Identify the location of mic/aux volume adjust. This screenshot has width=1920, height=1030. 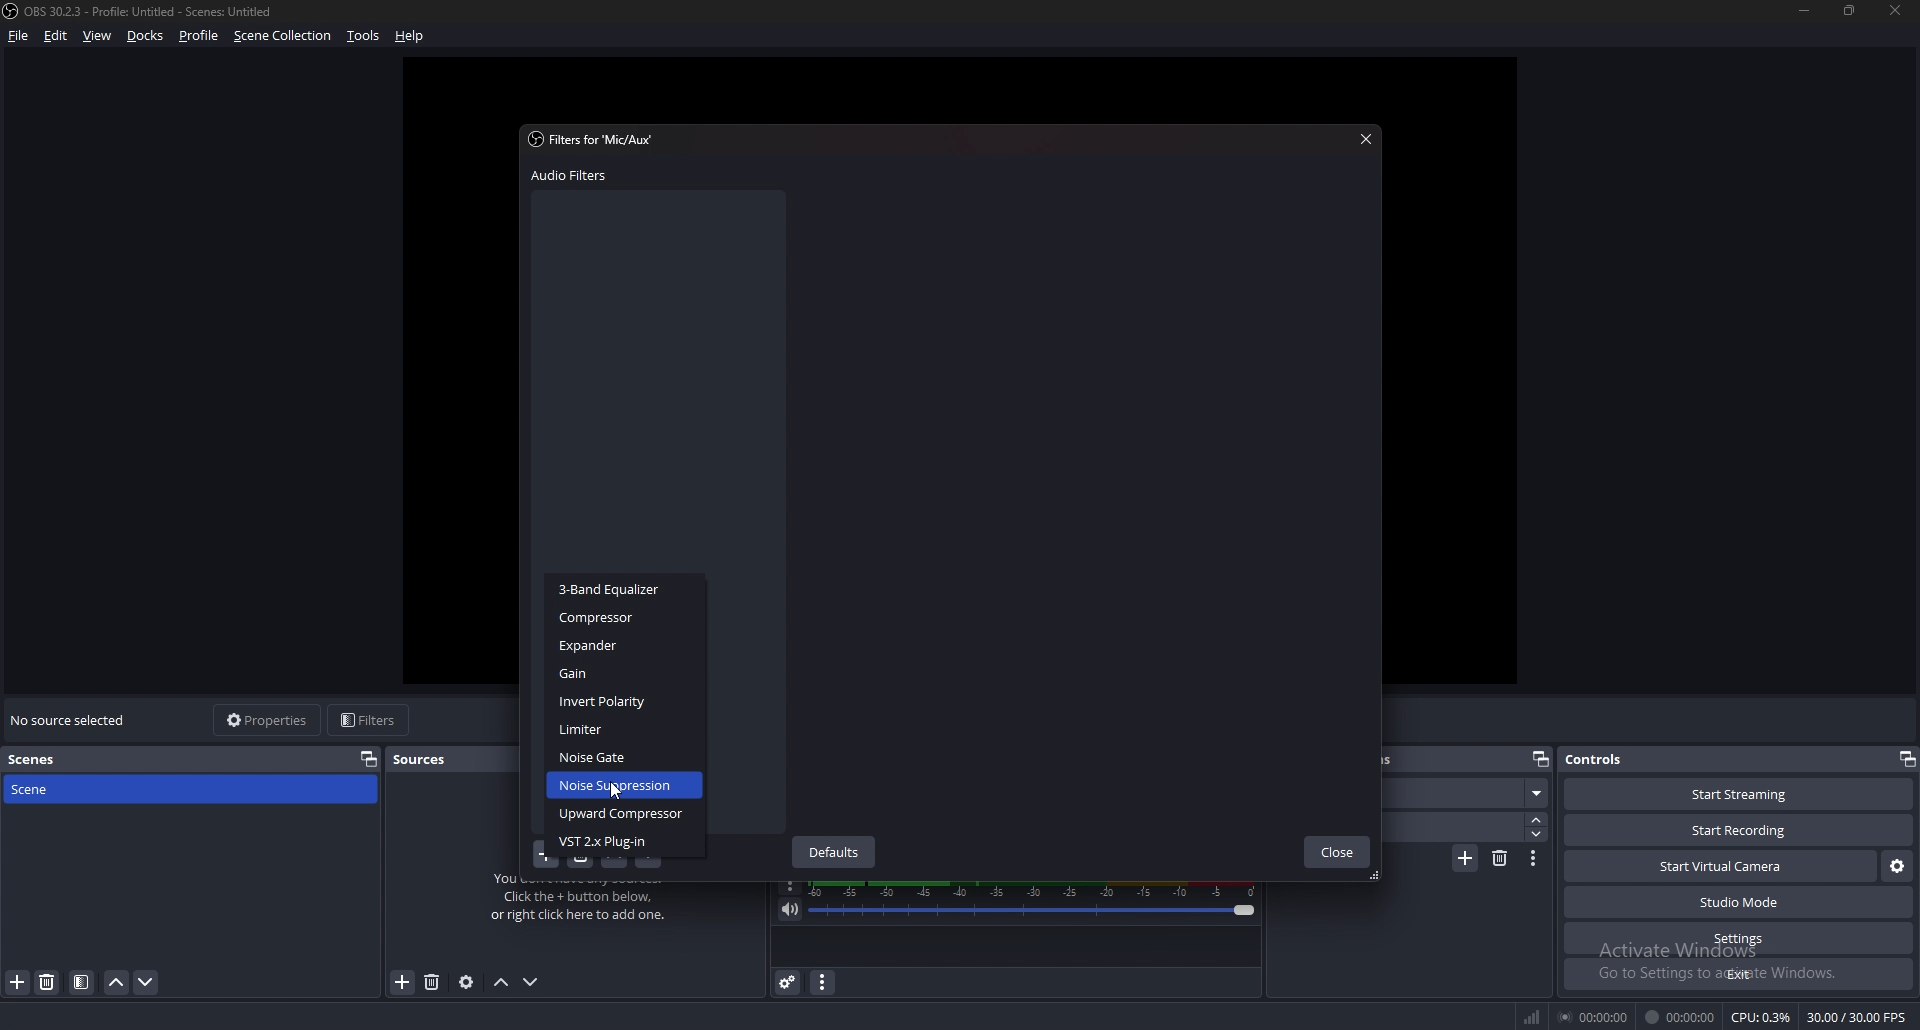
(1036, 902).